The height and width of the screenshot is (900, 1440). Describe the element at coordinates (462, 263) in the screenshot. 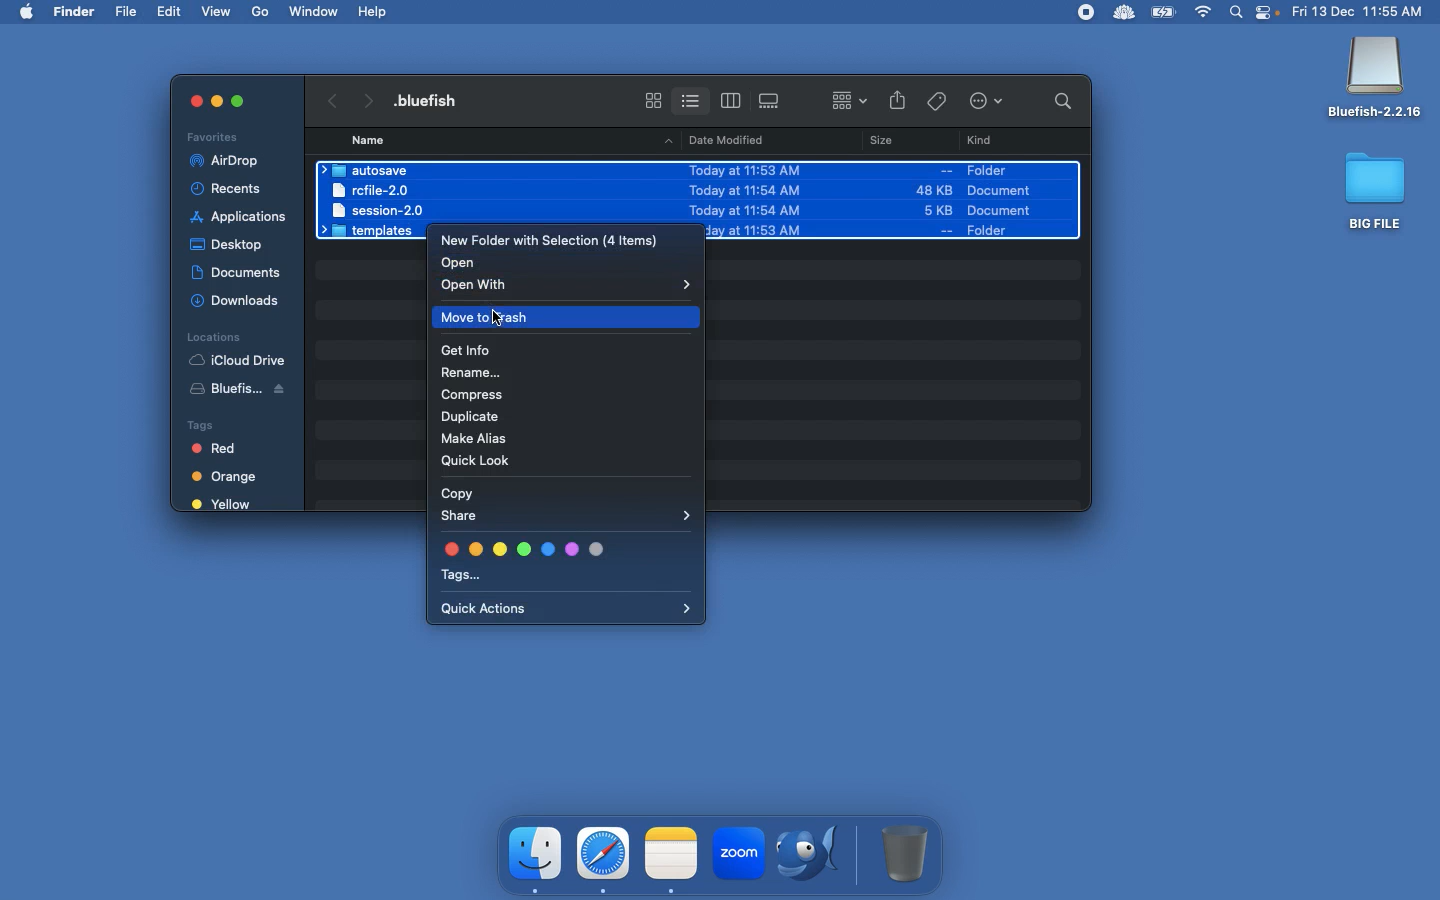

I see `Open` at that location.